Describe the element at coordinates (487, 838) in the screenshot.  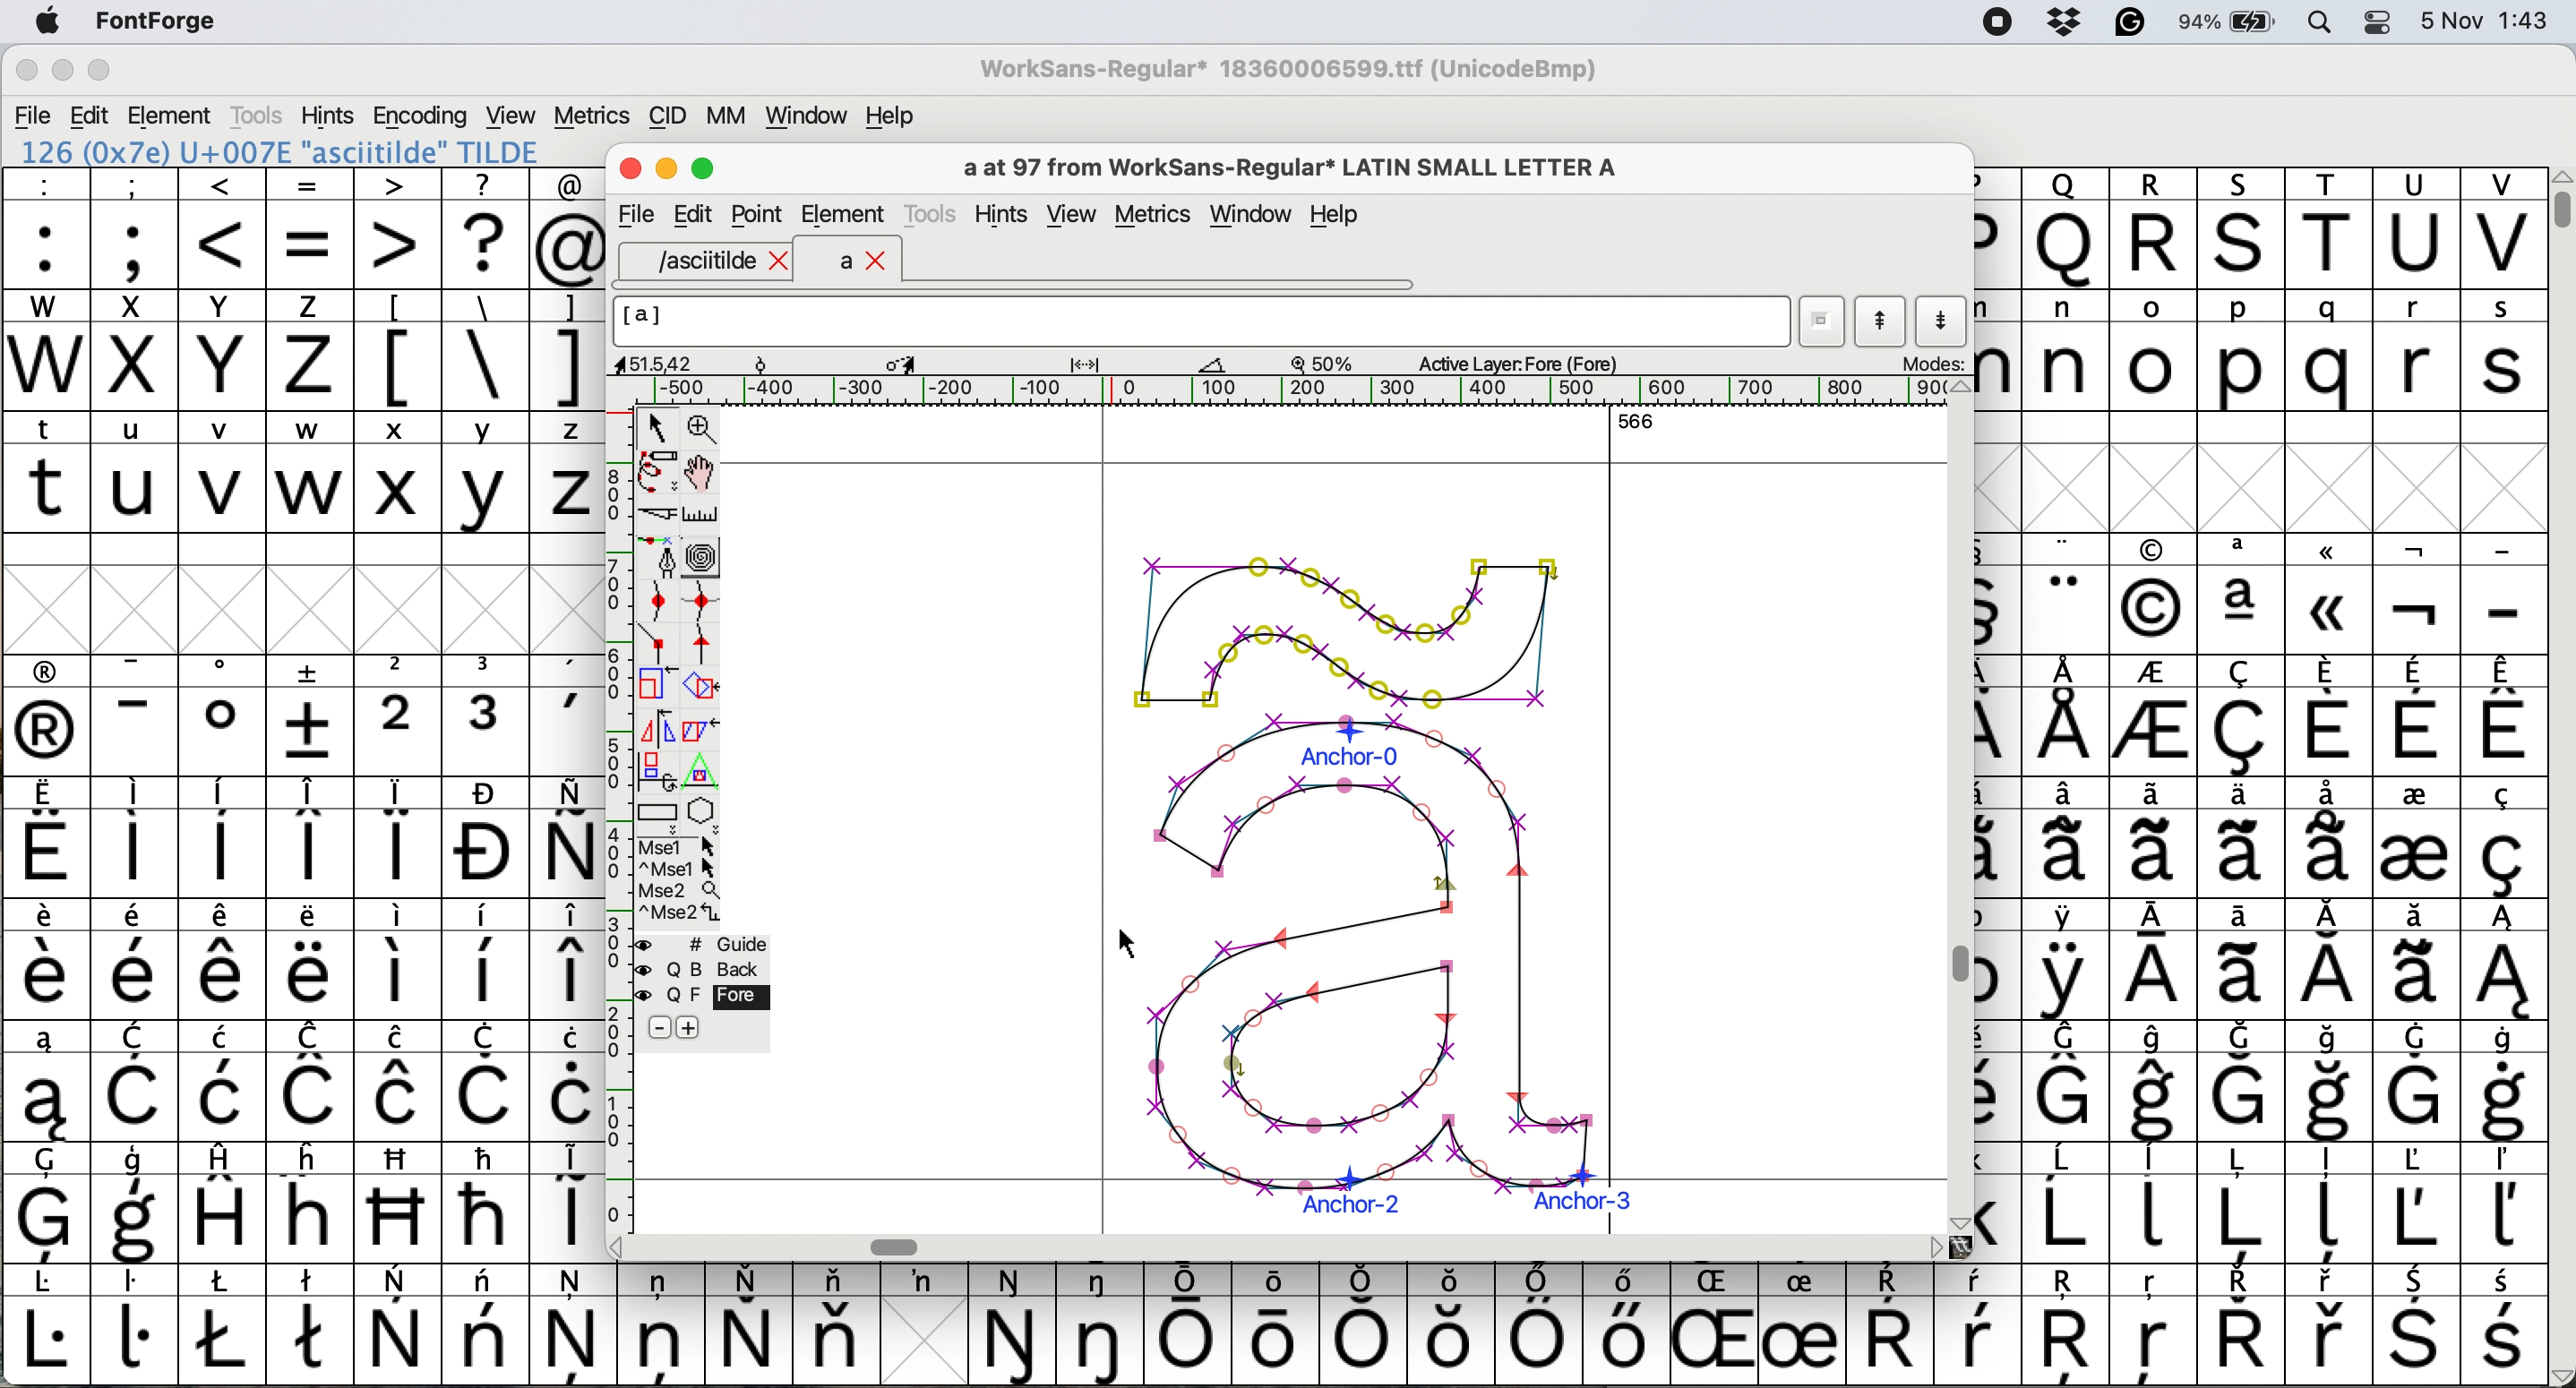
I see `symbol` at that location.